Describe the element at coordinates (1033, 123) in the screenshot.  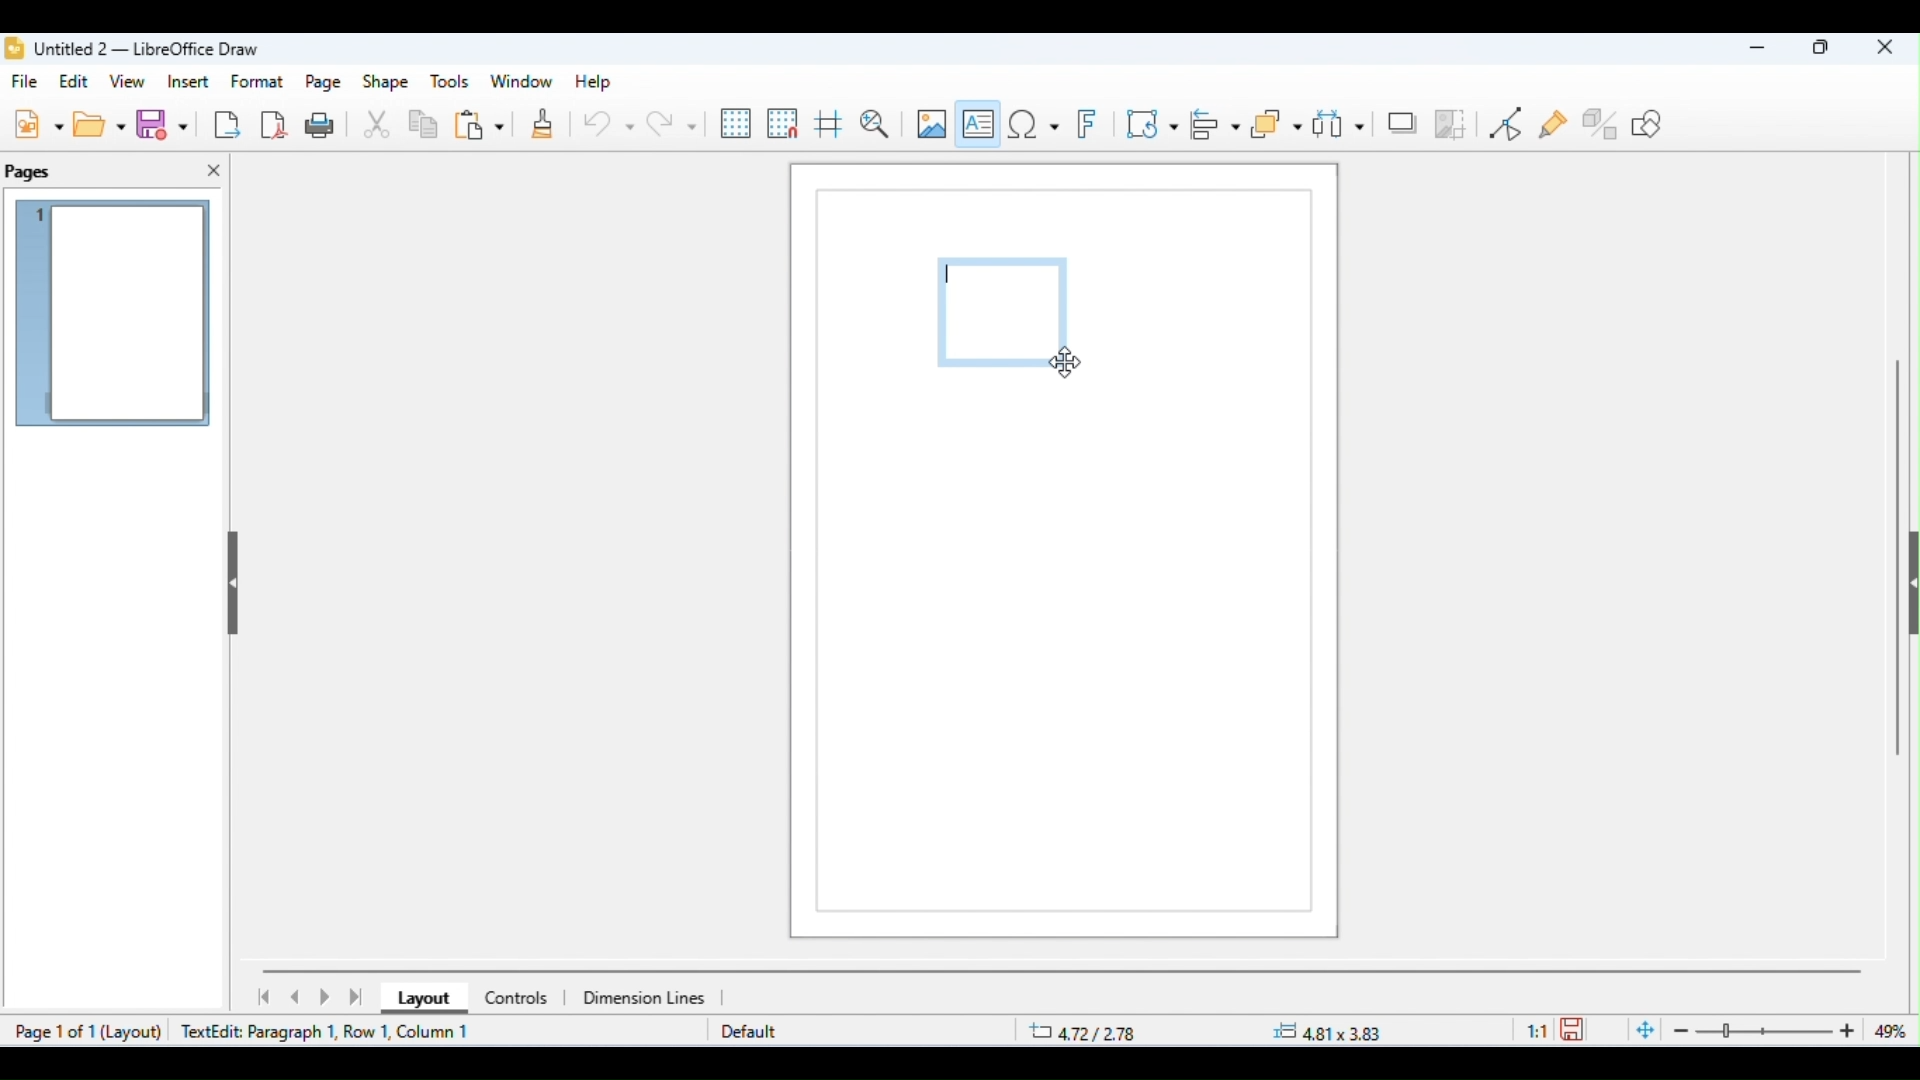
I see `insert special characters` at that location.